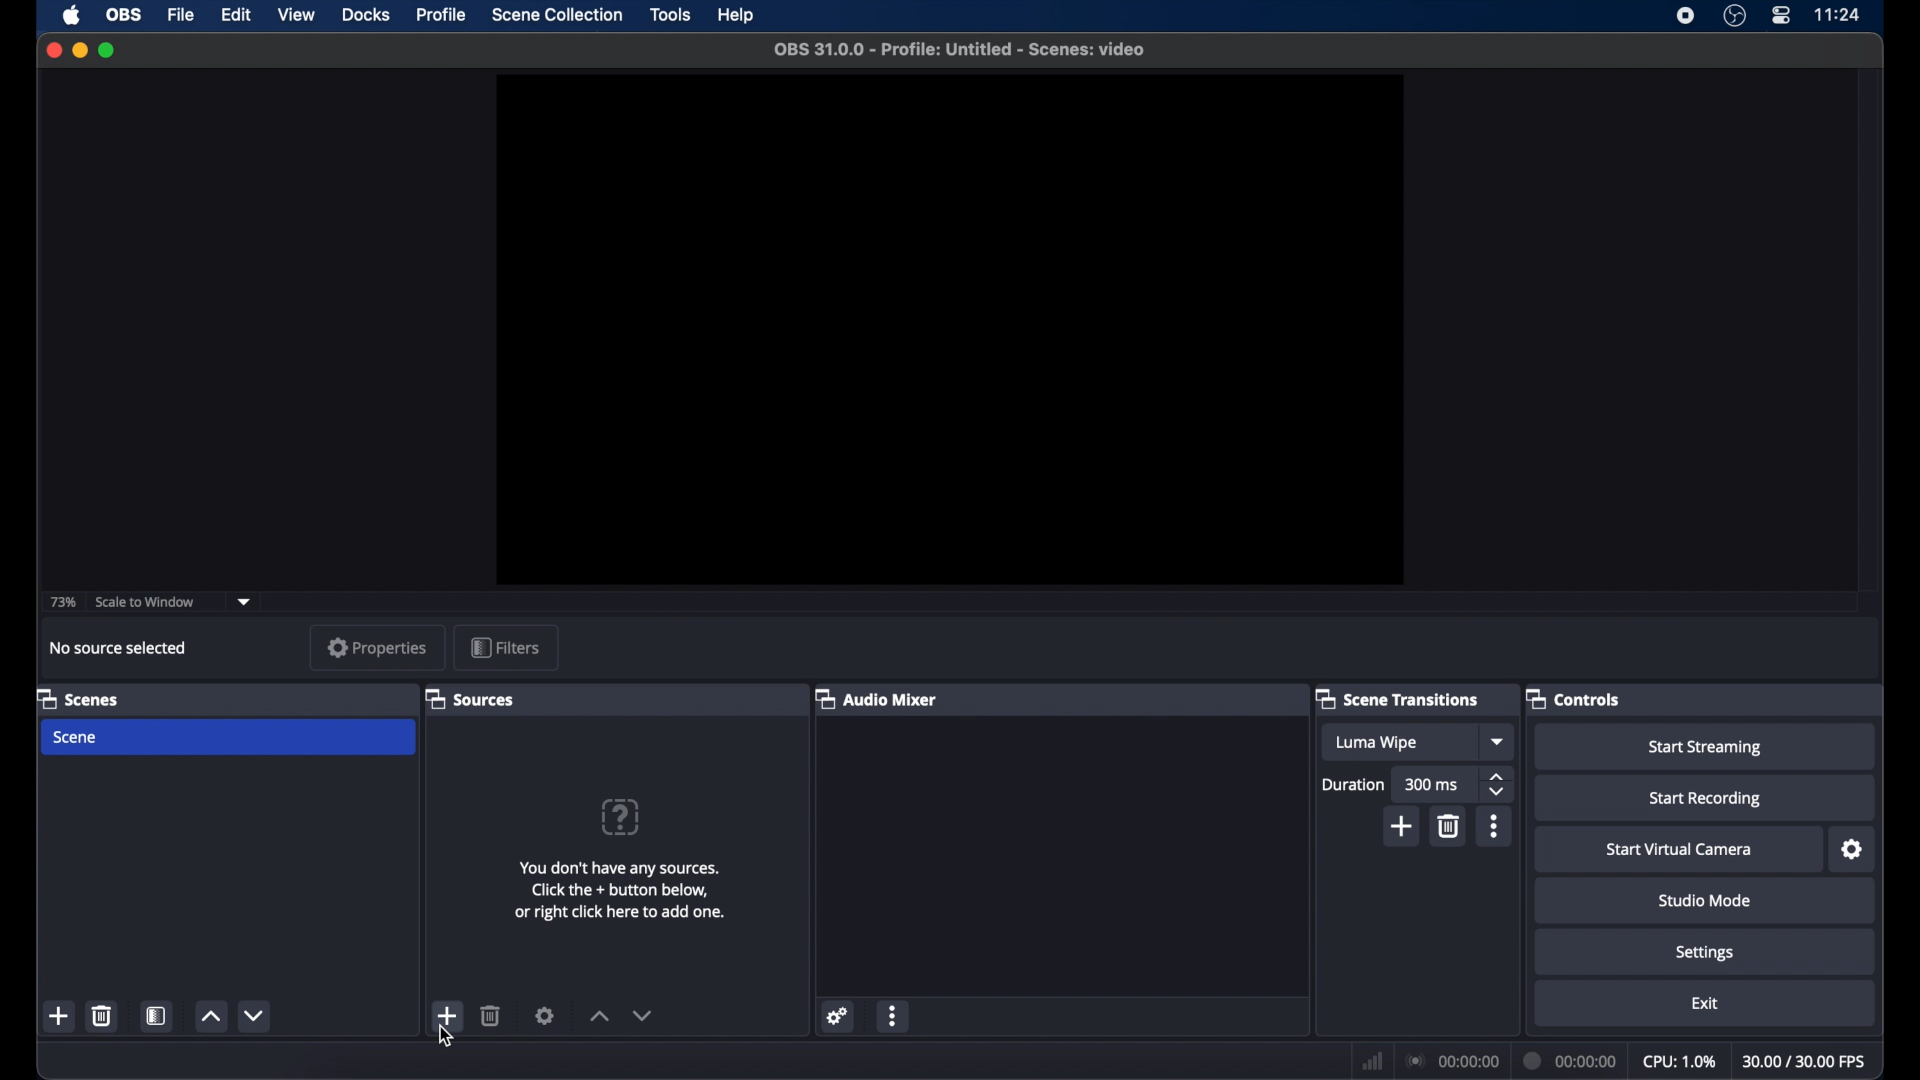 Image resolution: width=1920 pixels, height=1080 pixels. What do you see at coordinates (1496, 826) in the screenshot?
I see `more options` at bounding box center [1496, 826].